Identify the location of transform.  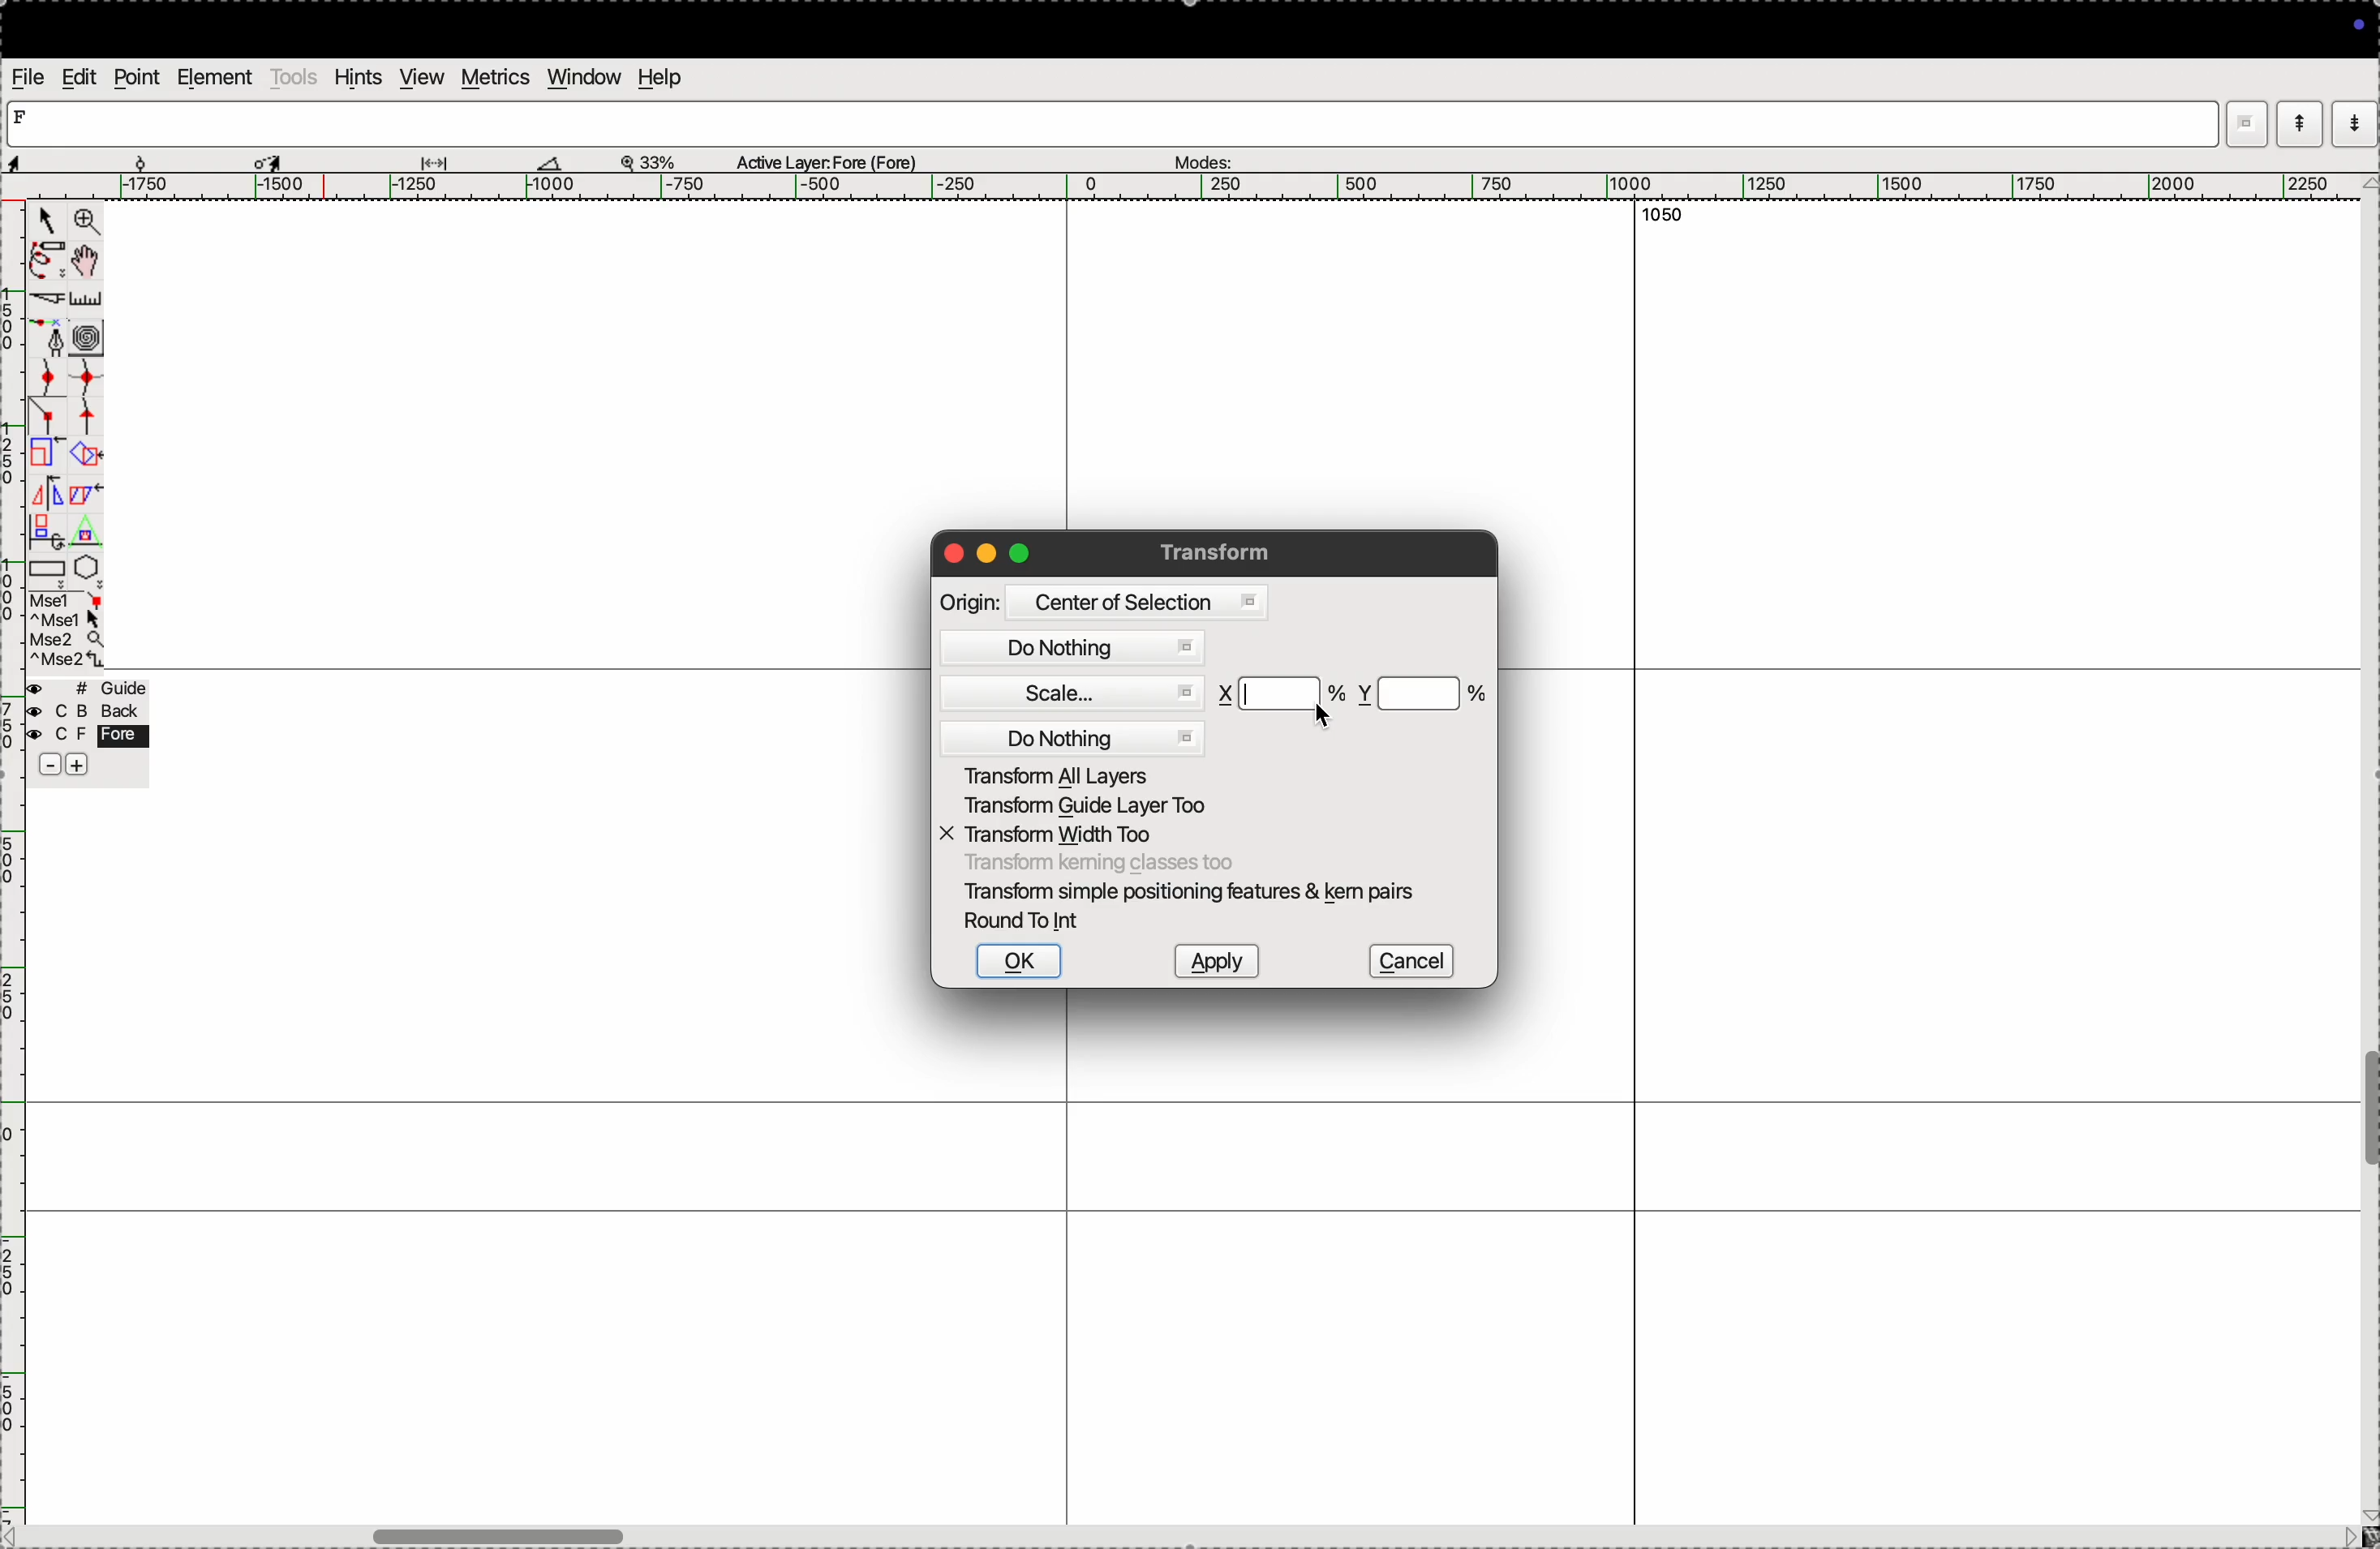
(1222, 552).